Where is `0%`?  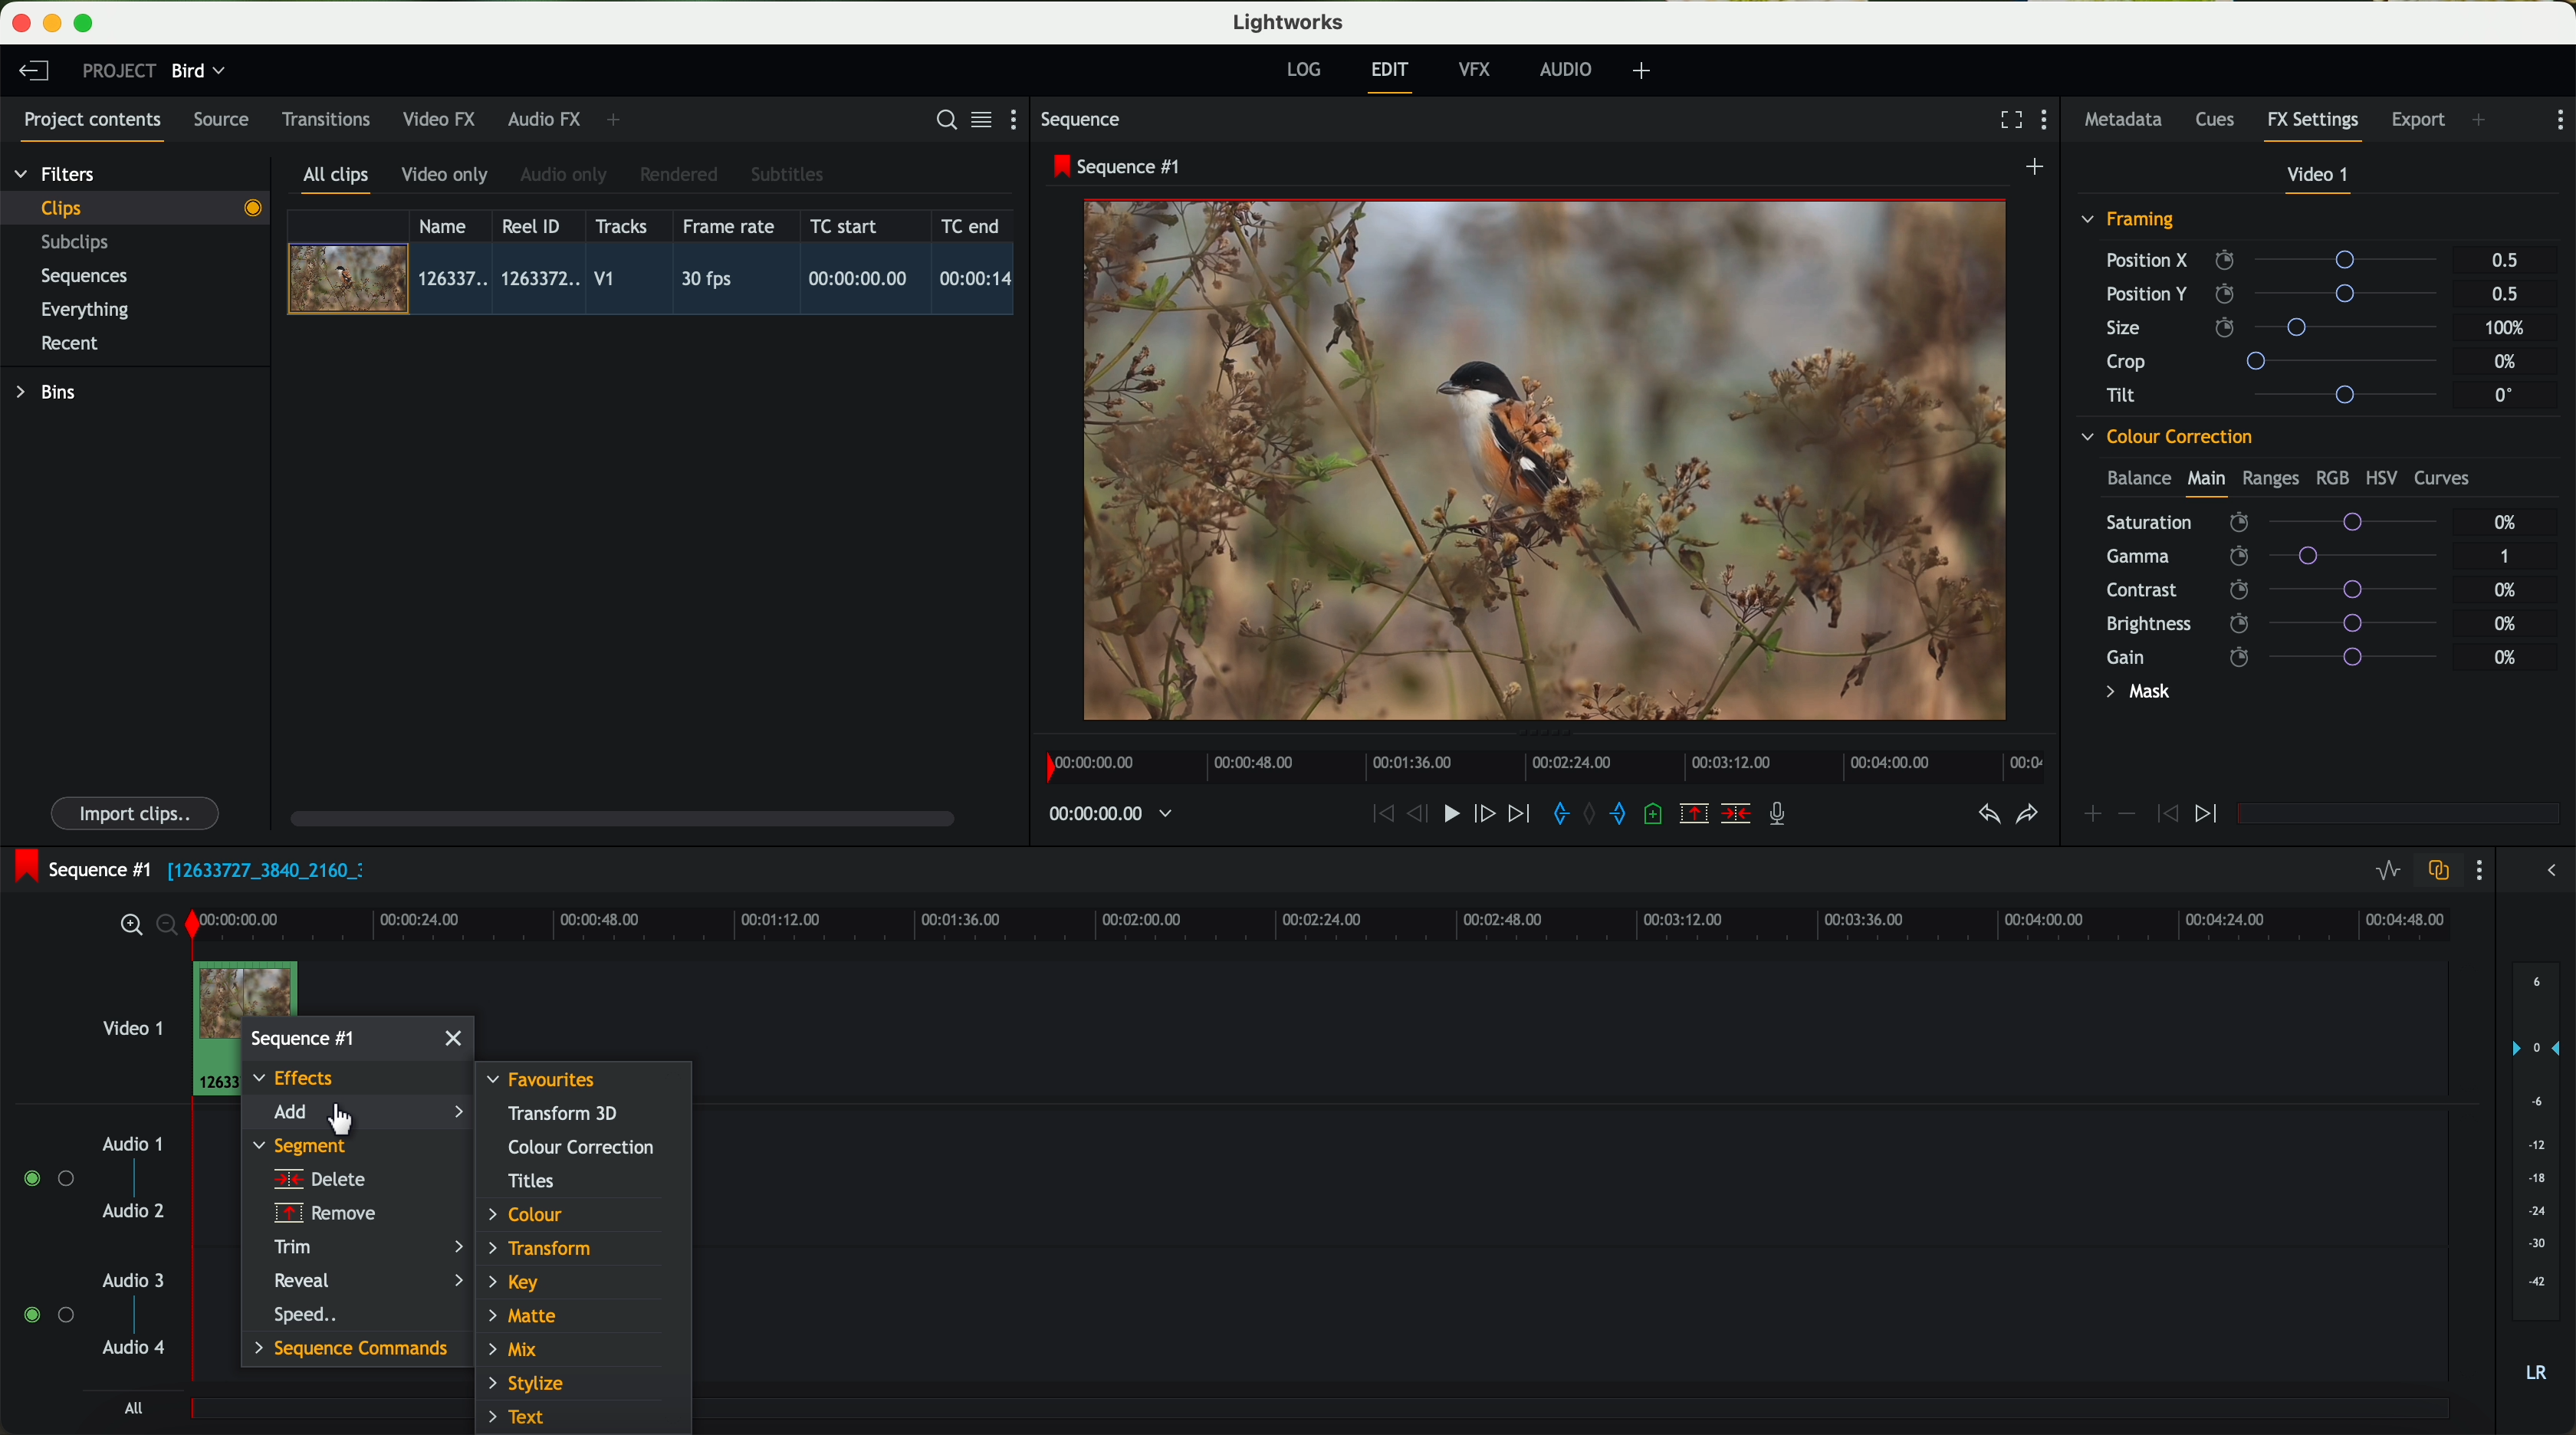
0% is located at coordinates (2508, 362).